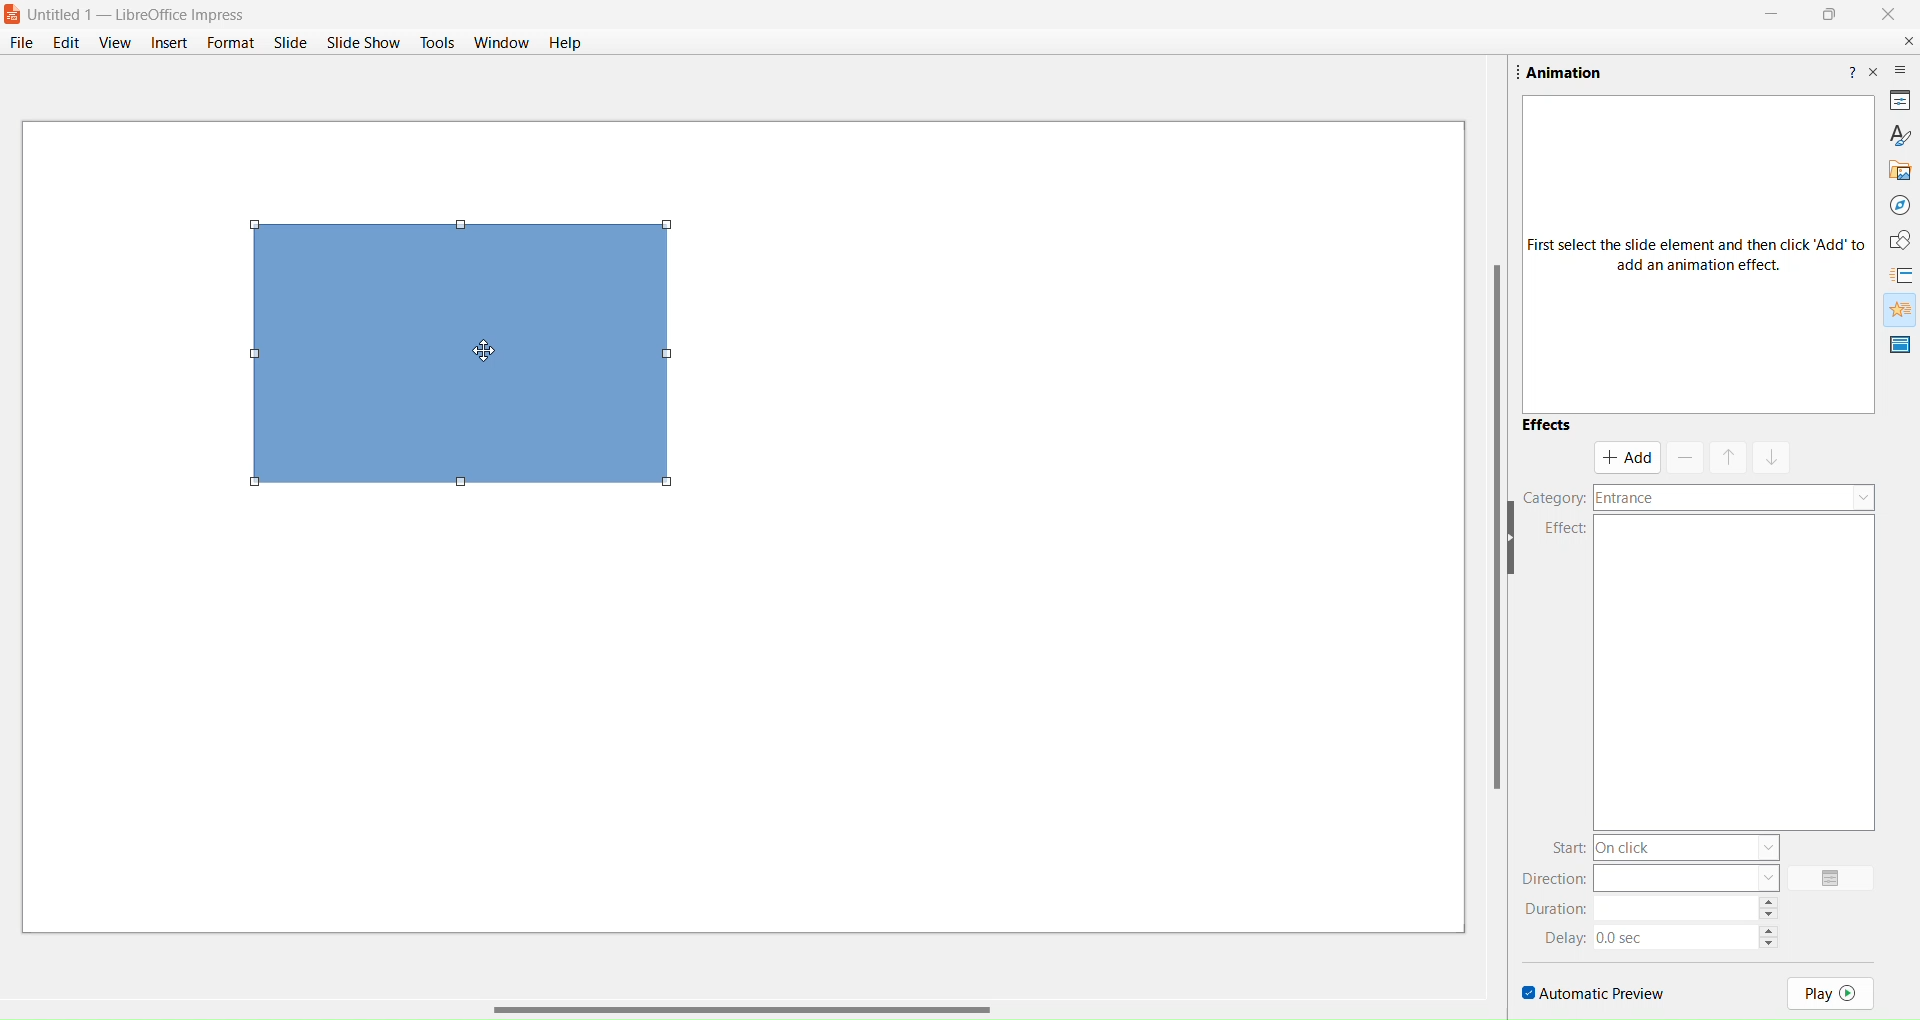 The width and height of the screenshot is (1920, 1020). What do you see at coordinates (1687, 877) in the screenshot?
I see `direction type` at bounding box center [1687, 877].